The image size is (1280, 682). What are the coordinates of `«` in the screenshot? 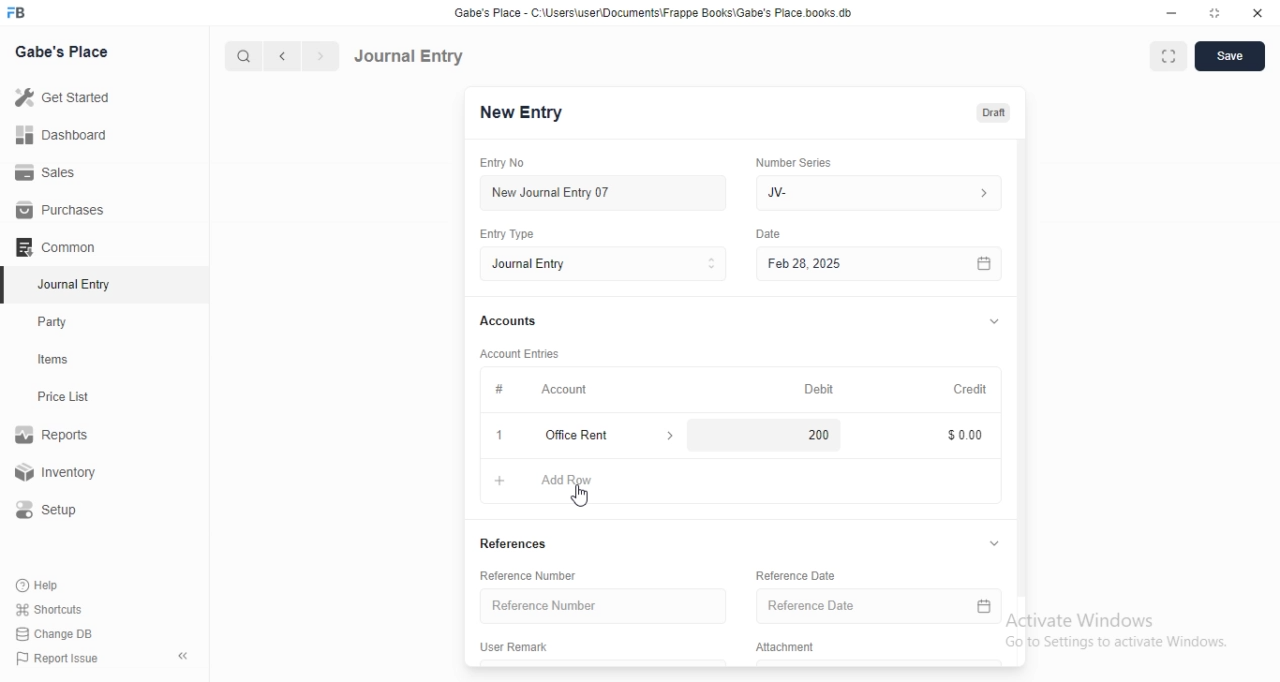 It's located at (185, 657).